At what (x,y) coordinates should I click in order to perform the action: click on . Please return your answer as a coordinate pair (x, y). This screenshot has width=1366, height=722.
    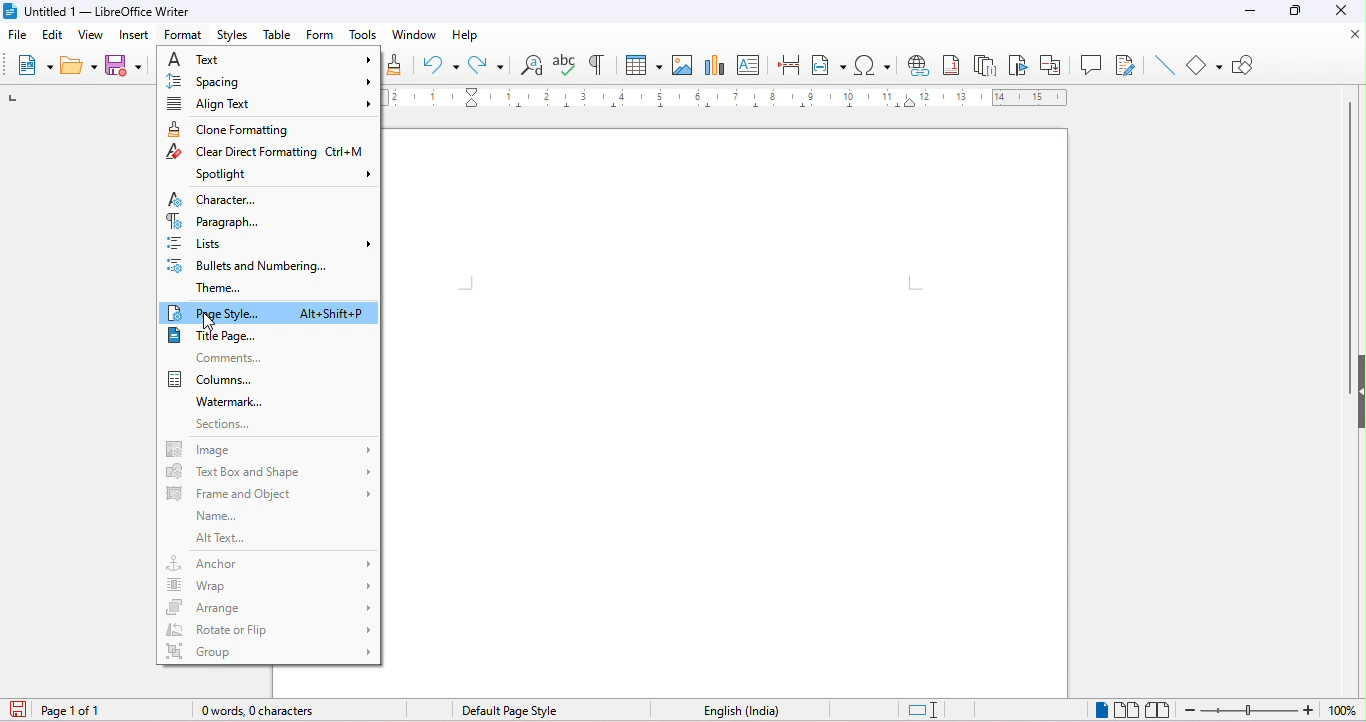
    Looking at the image, I should click on (95, 35).